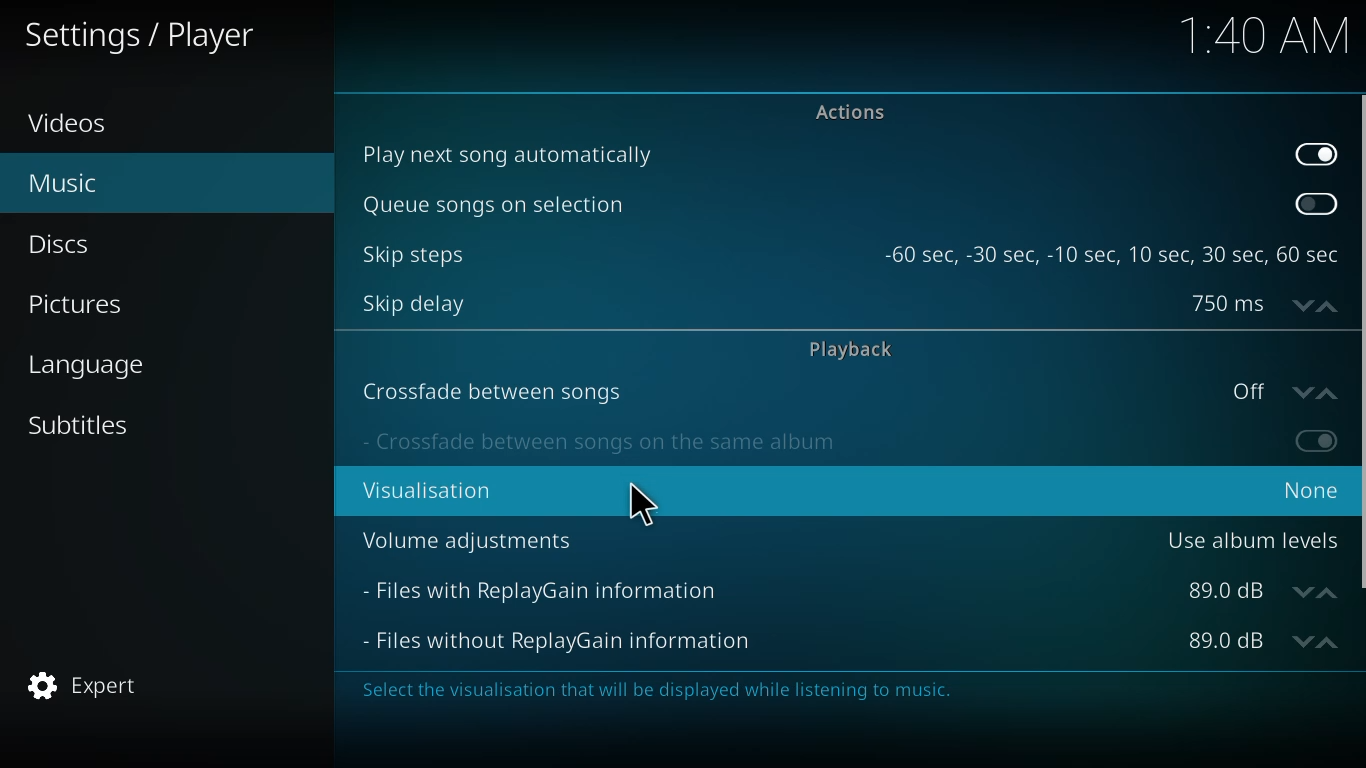 This screenshot has width=1366, height=768. I want to click on time, so click(1267, 34).